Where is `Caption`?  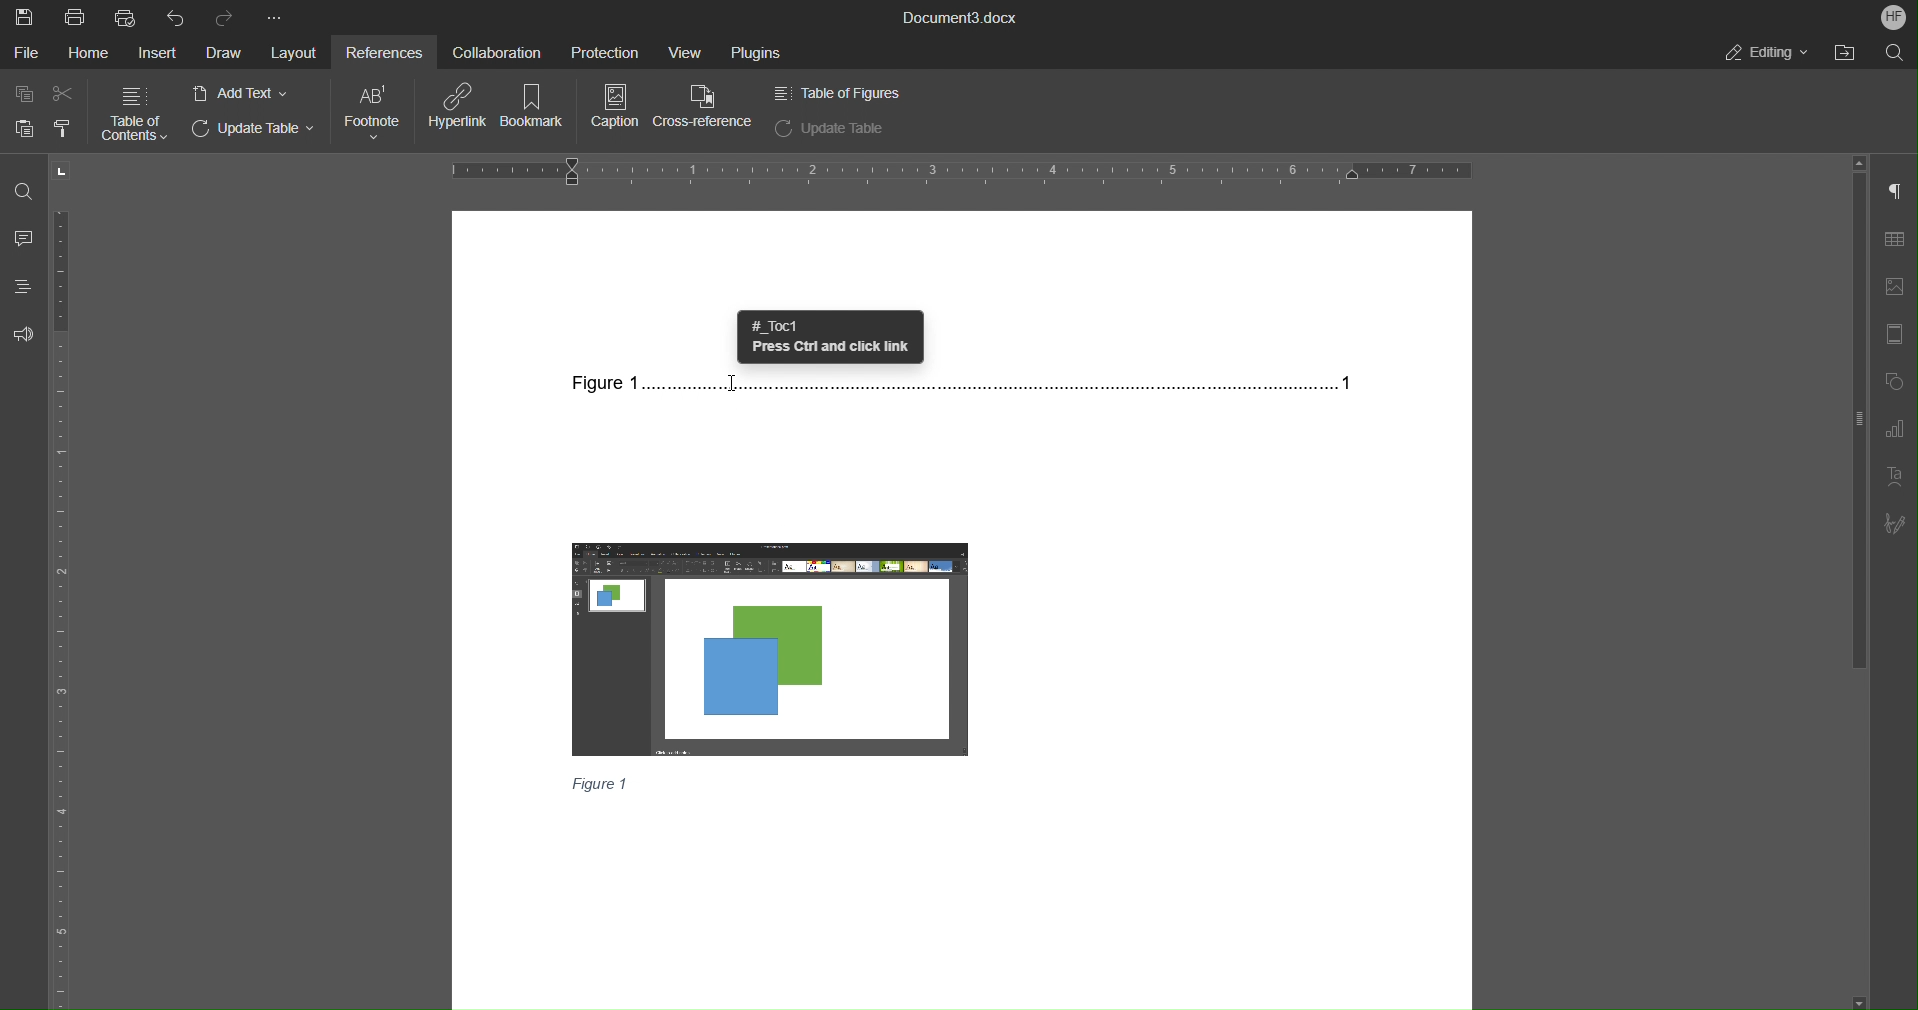 Caption is located at coordinates (613, 108).